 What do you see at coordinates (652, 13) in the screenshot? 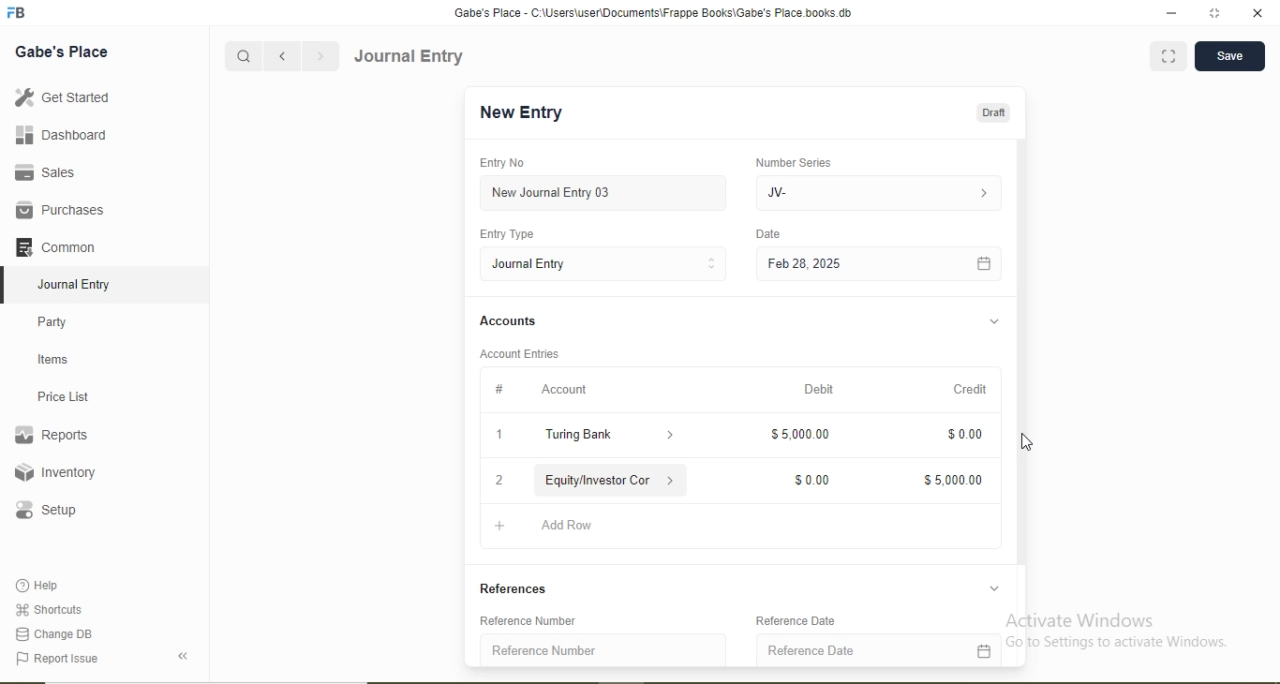
I see `‘Gabe's Place - C:\Users\useriDocuments\Frappe Books\Gabe's Place books db` at bounding box center [652, 13].